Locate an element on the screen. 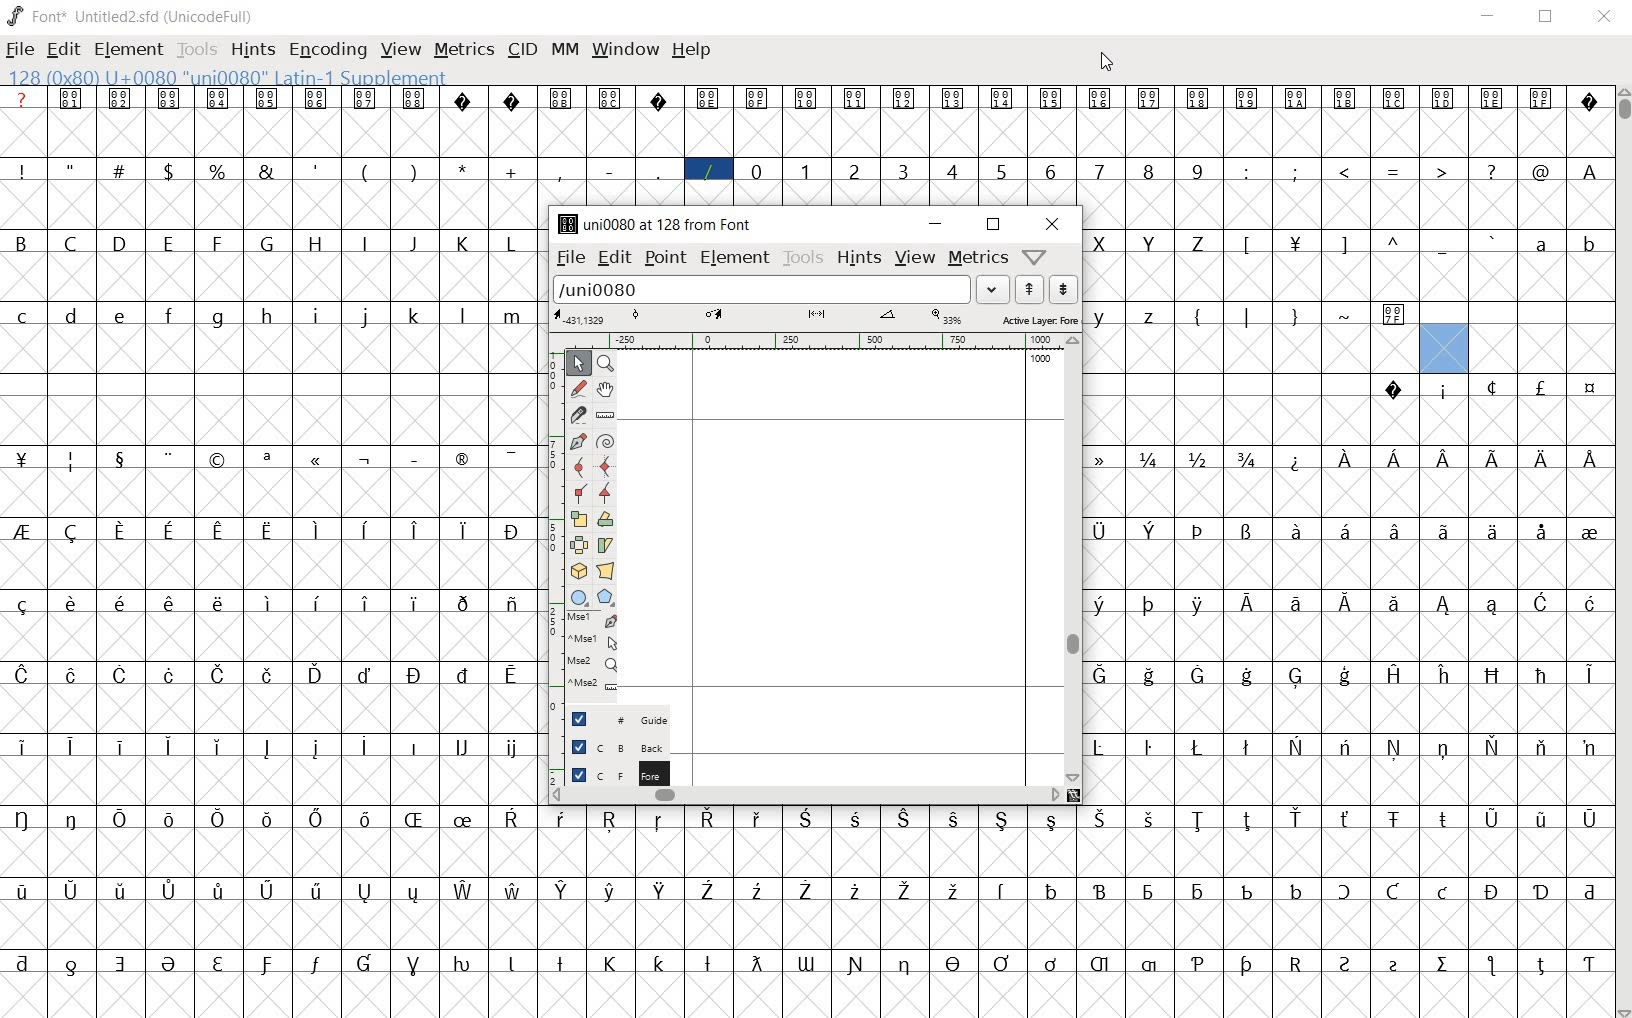  glyph is located at coordinates (365, 242).